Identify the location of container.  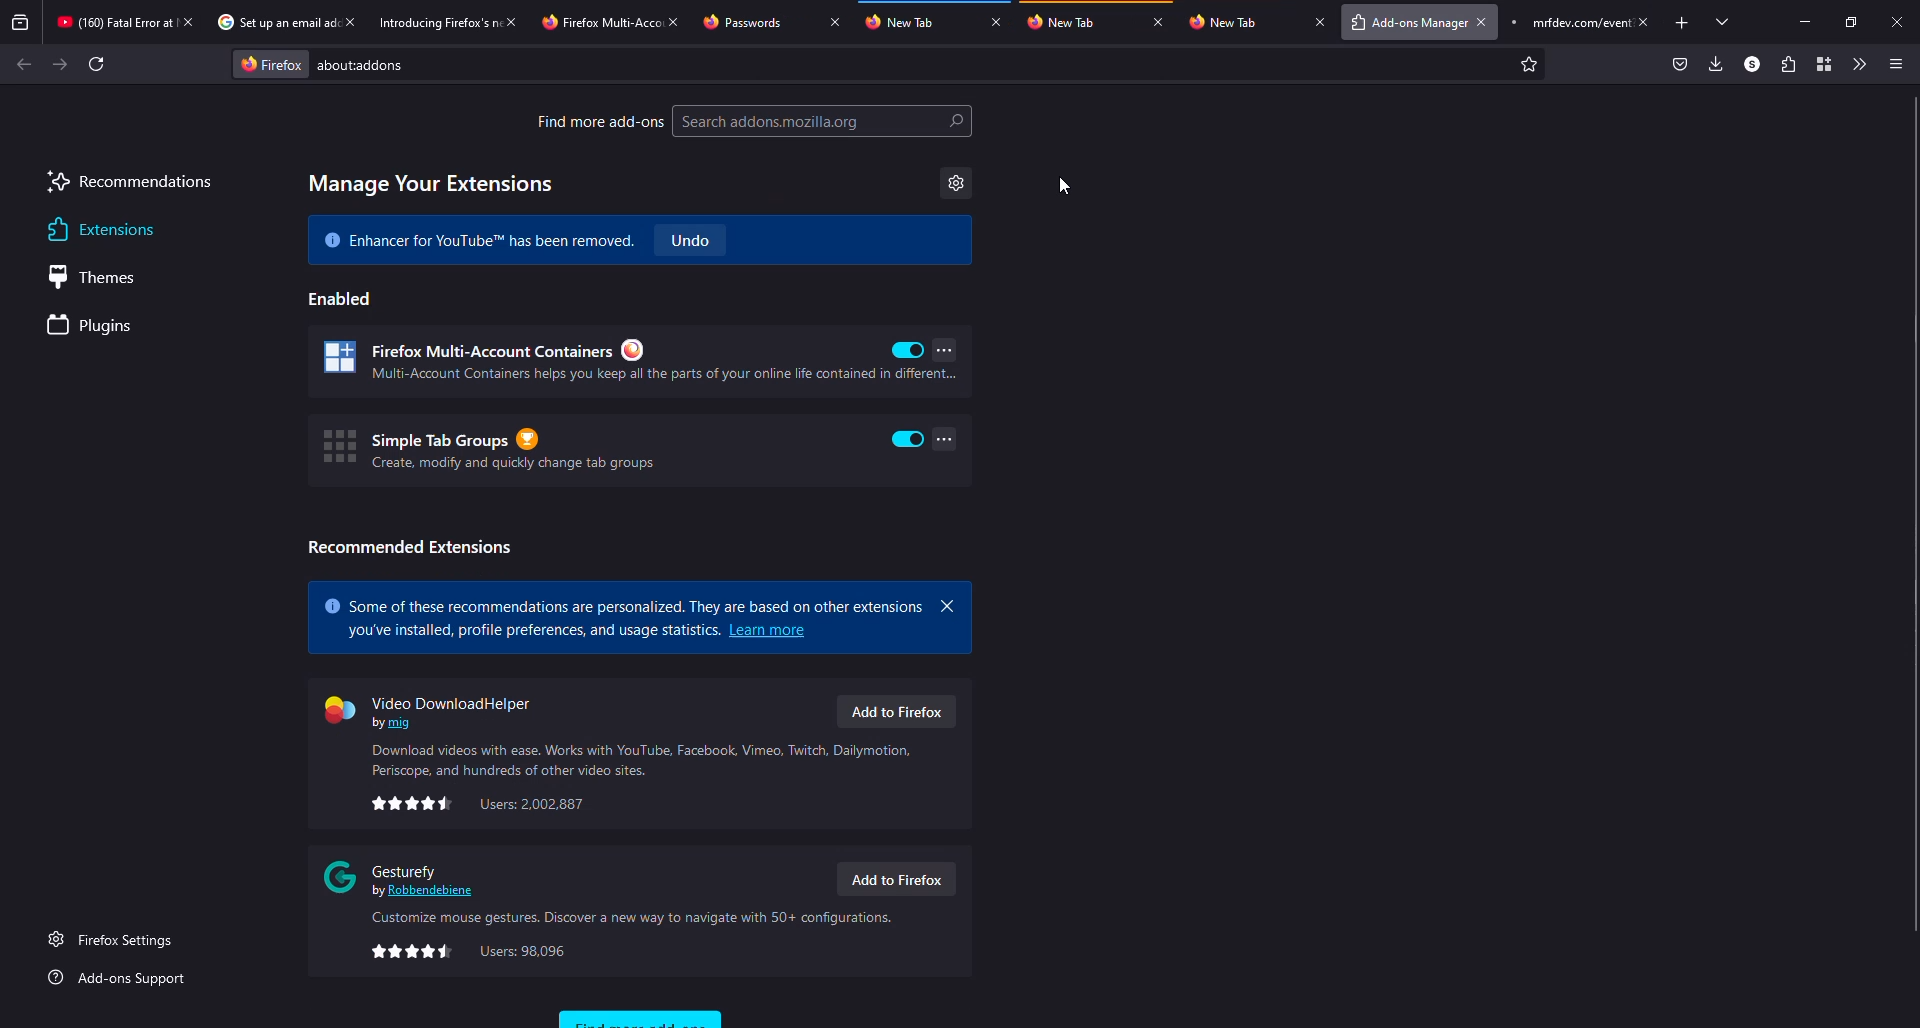
(1824, 63).